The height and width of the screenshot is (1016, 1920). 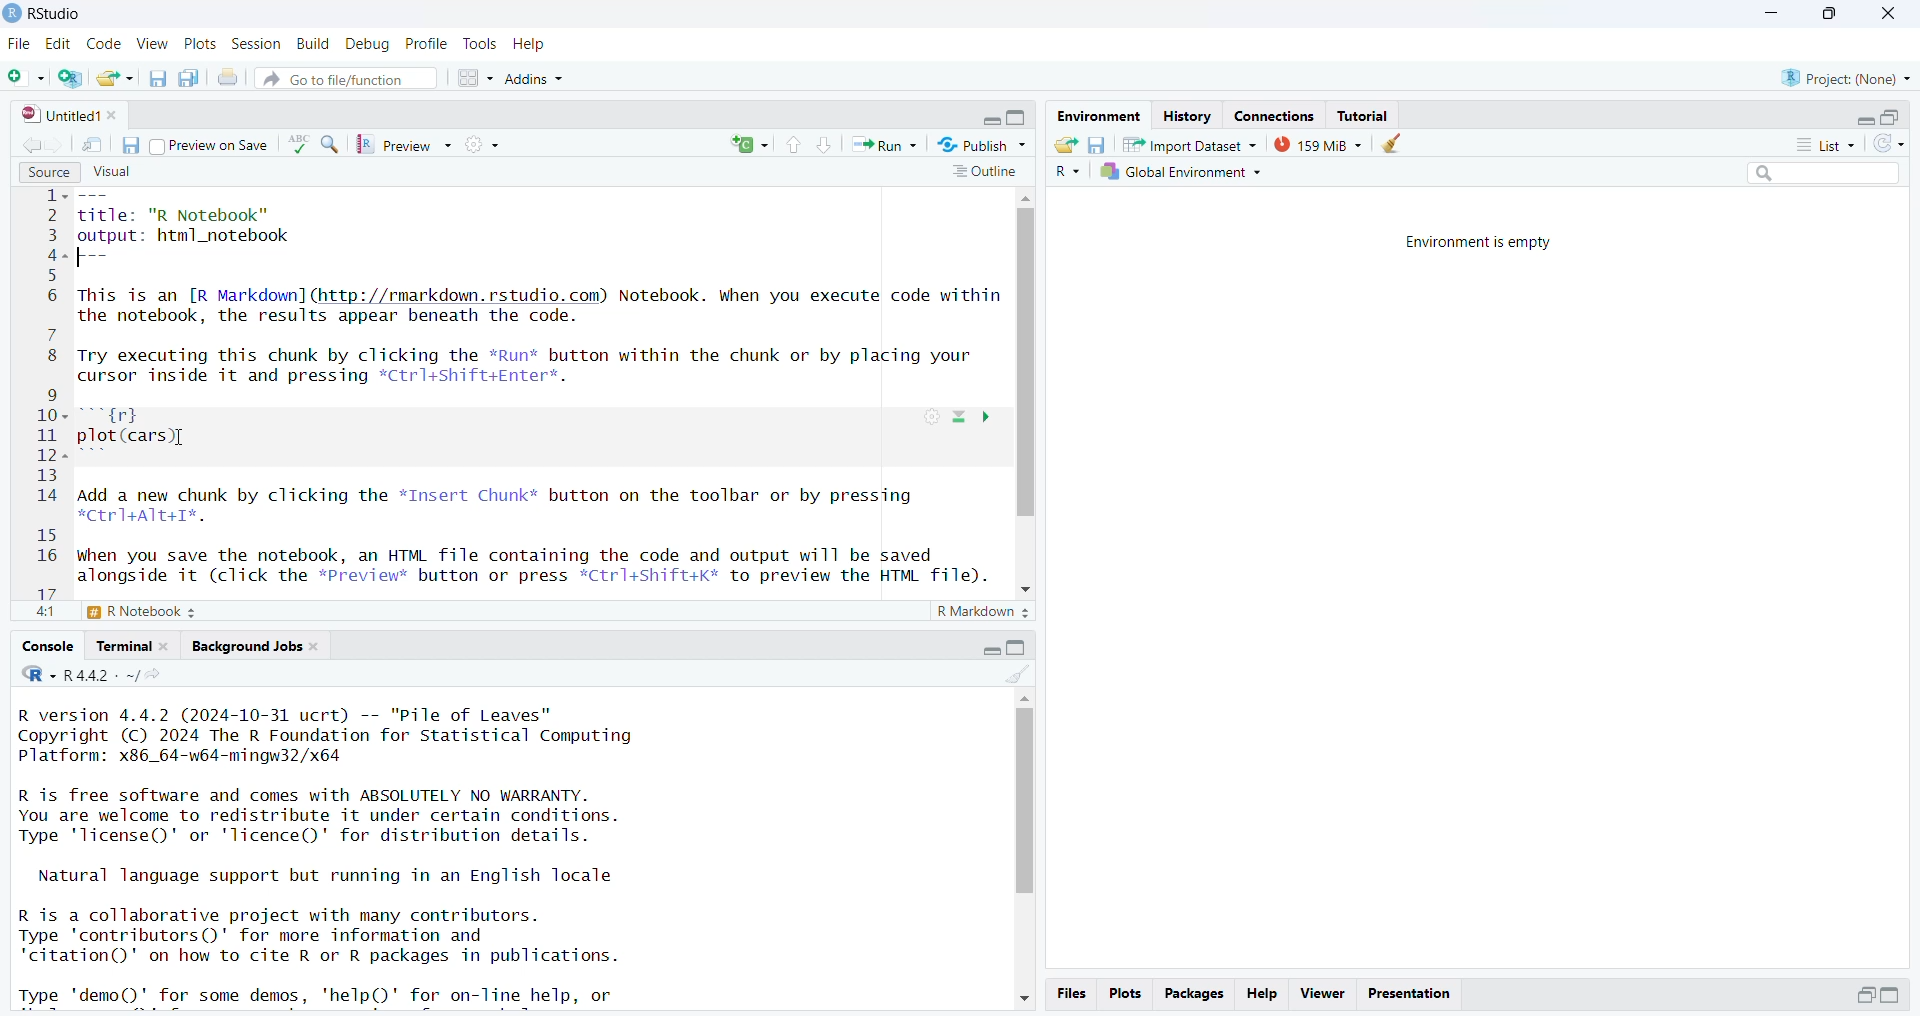 What do you see at coordinates (153, 44) in the screenshot?
I see `view` at bounding box center [153, 44].